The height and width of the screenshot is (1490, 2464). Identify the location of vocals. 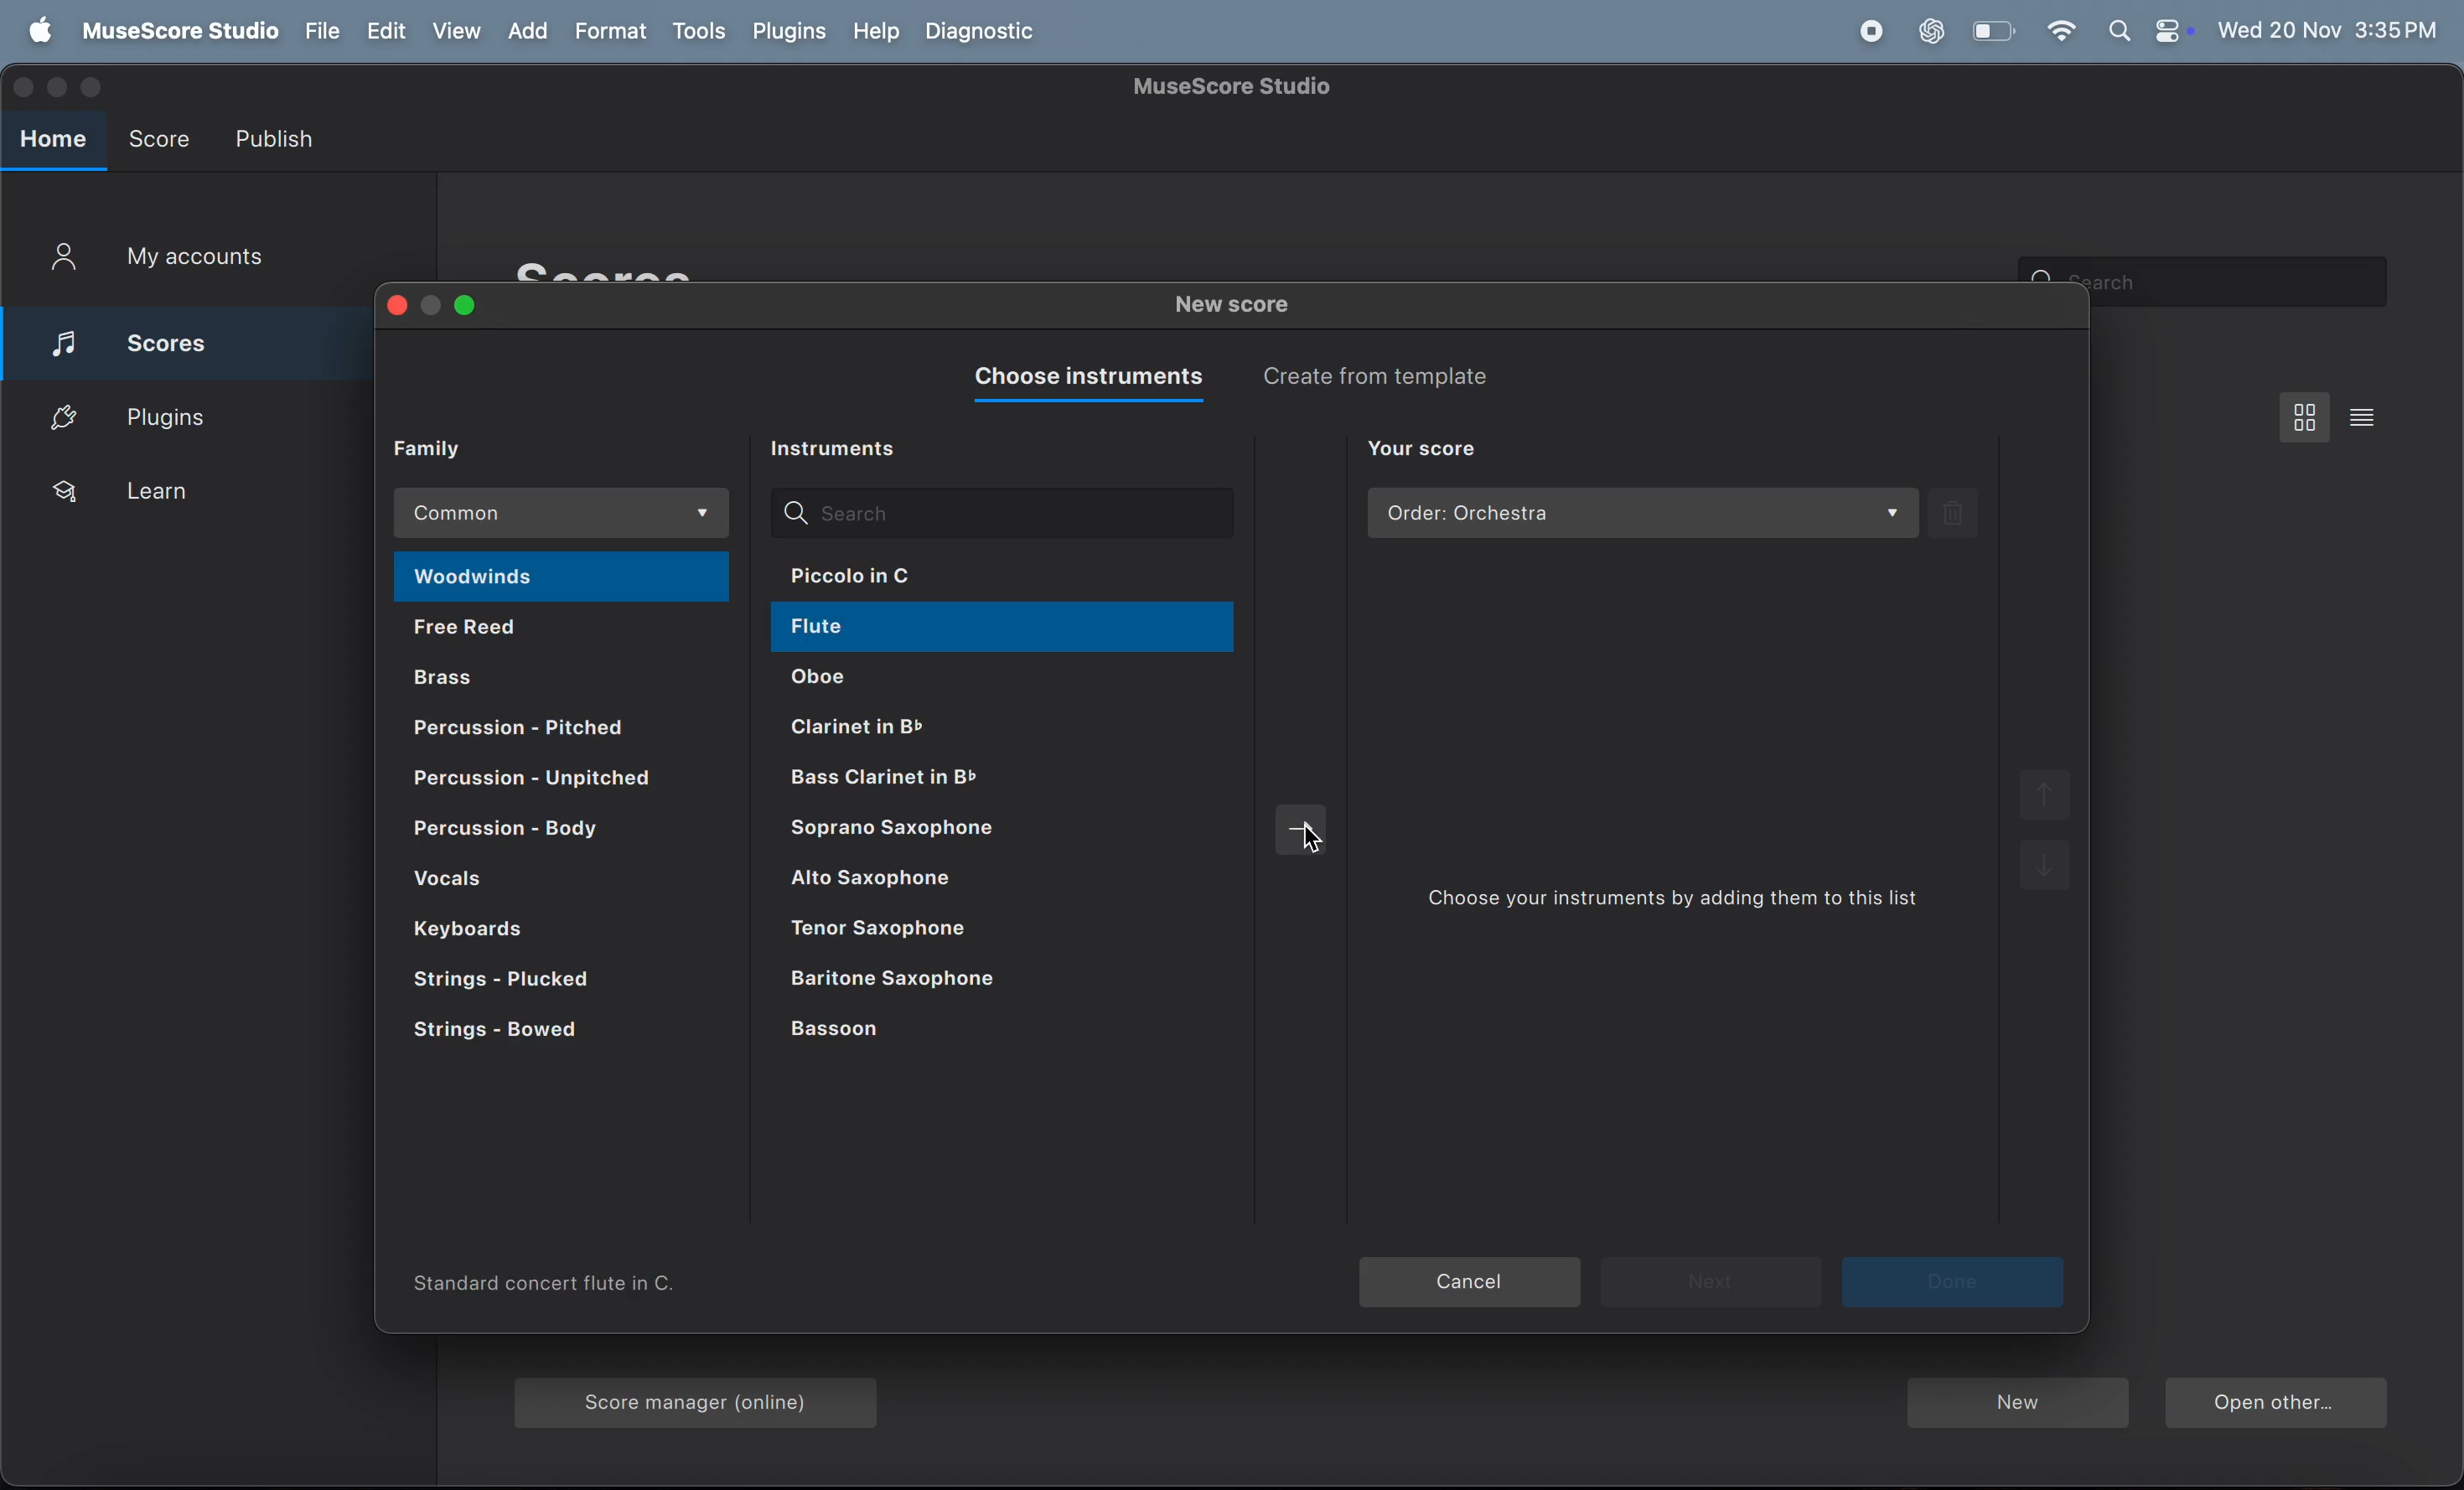
(556, 881).